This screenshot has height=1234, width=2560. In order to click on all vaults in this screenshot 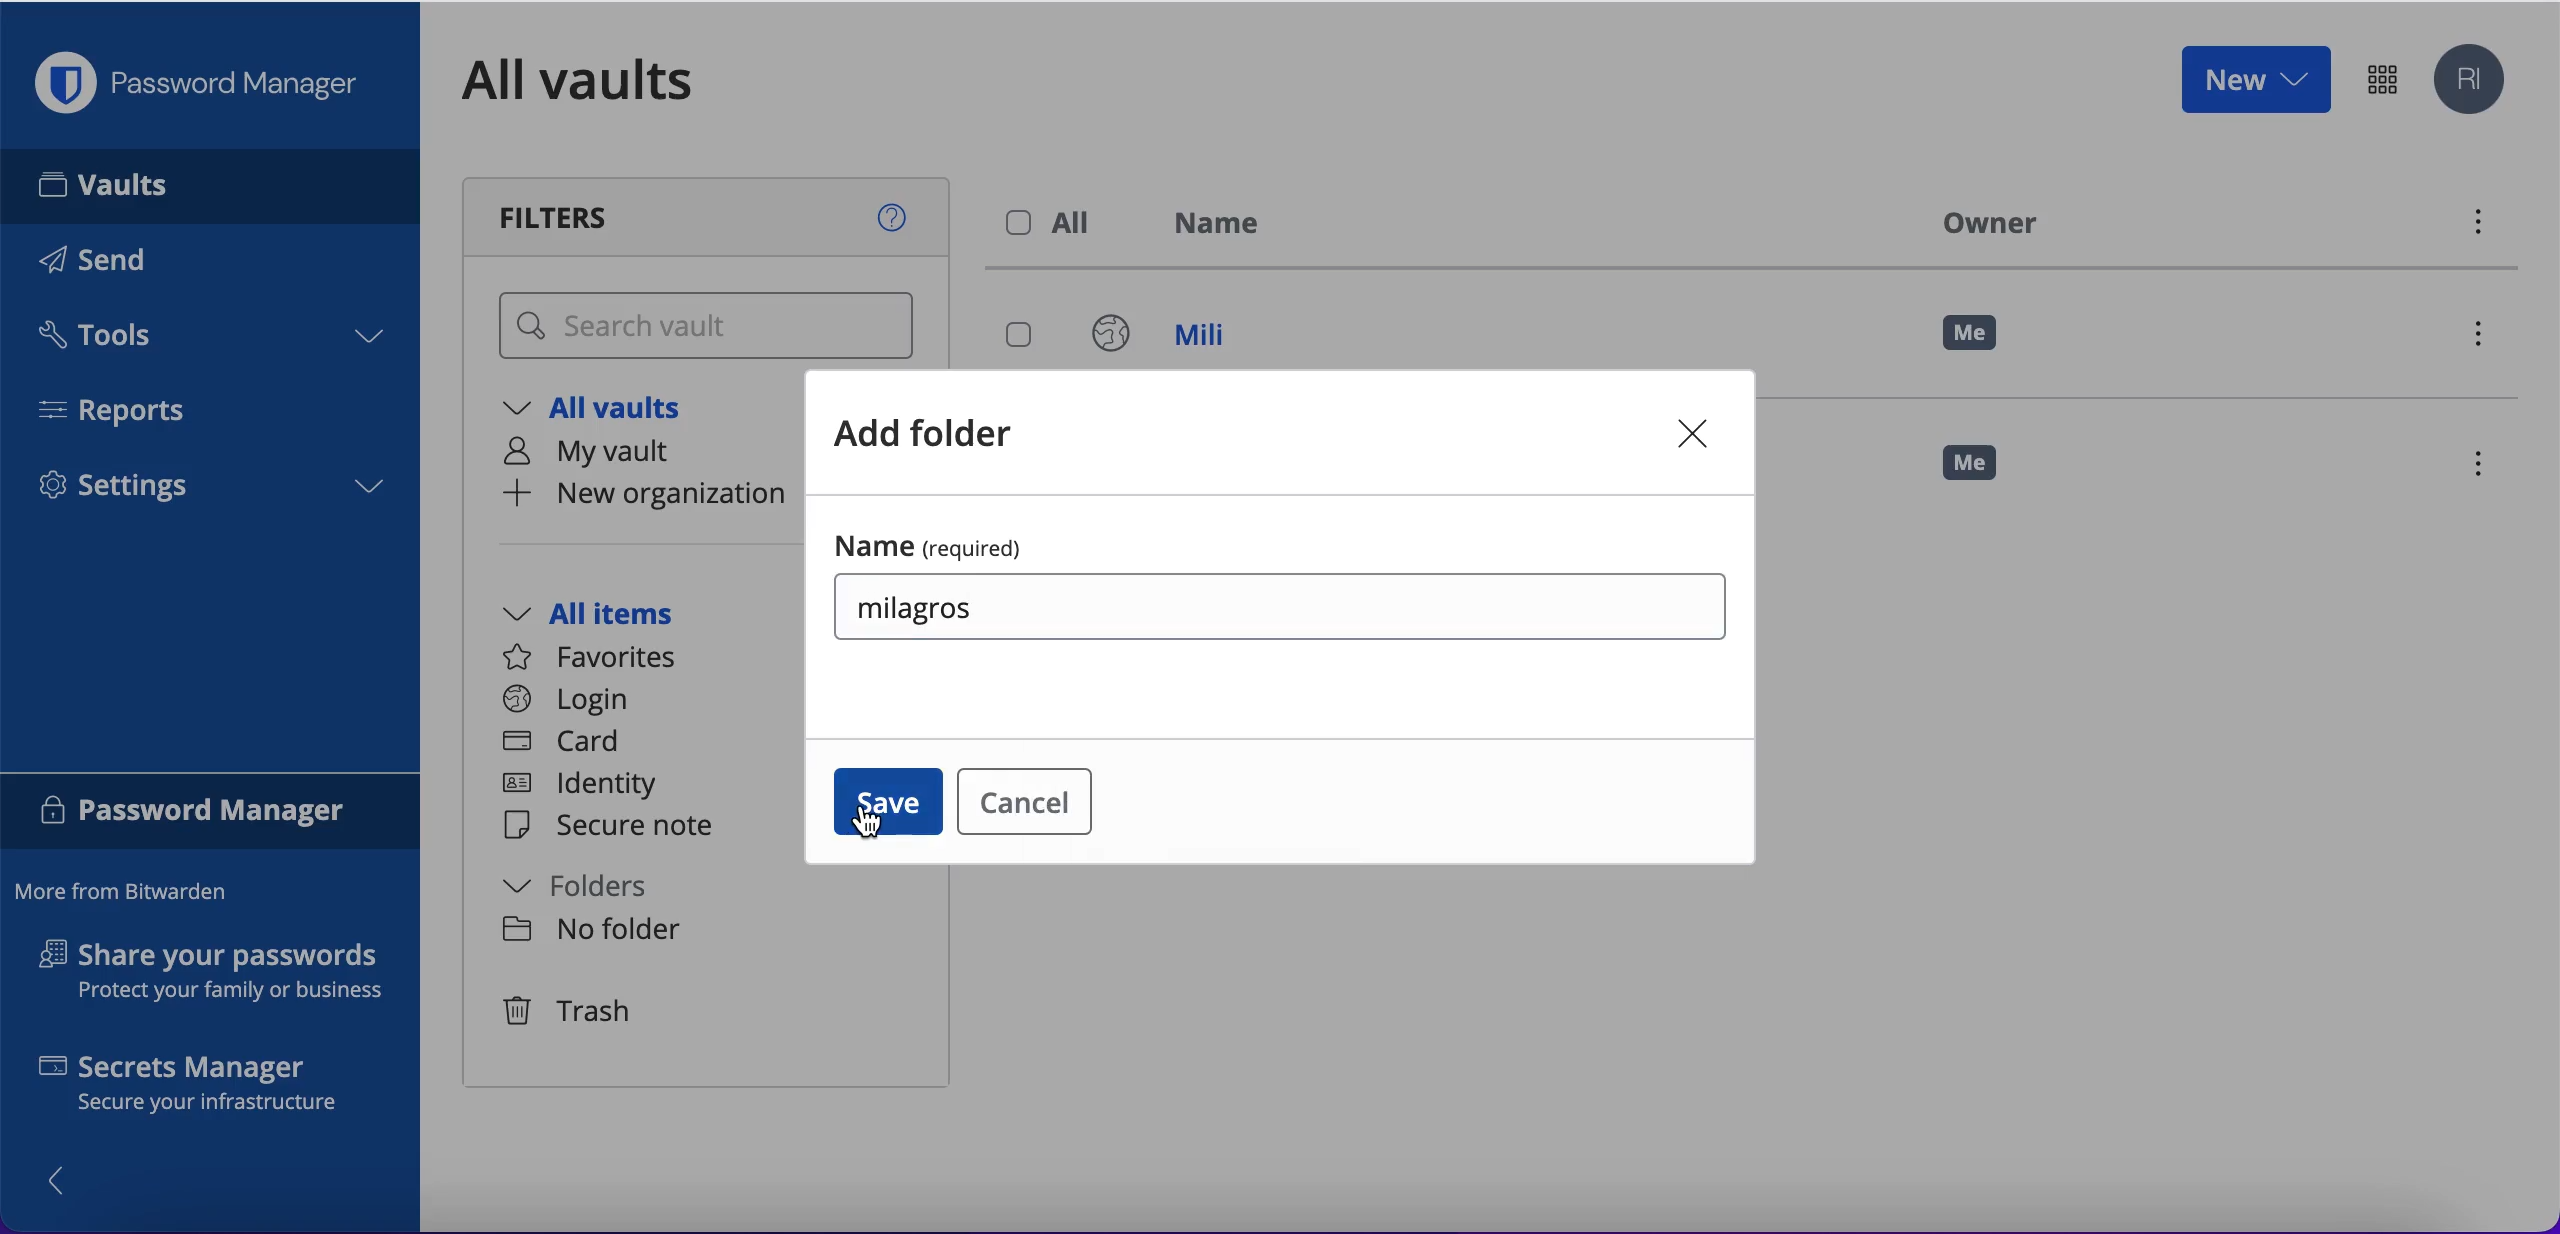, I will do `click(608, 410)`.